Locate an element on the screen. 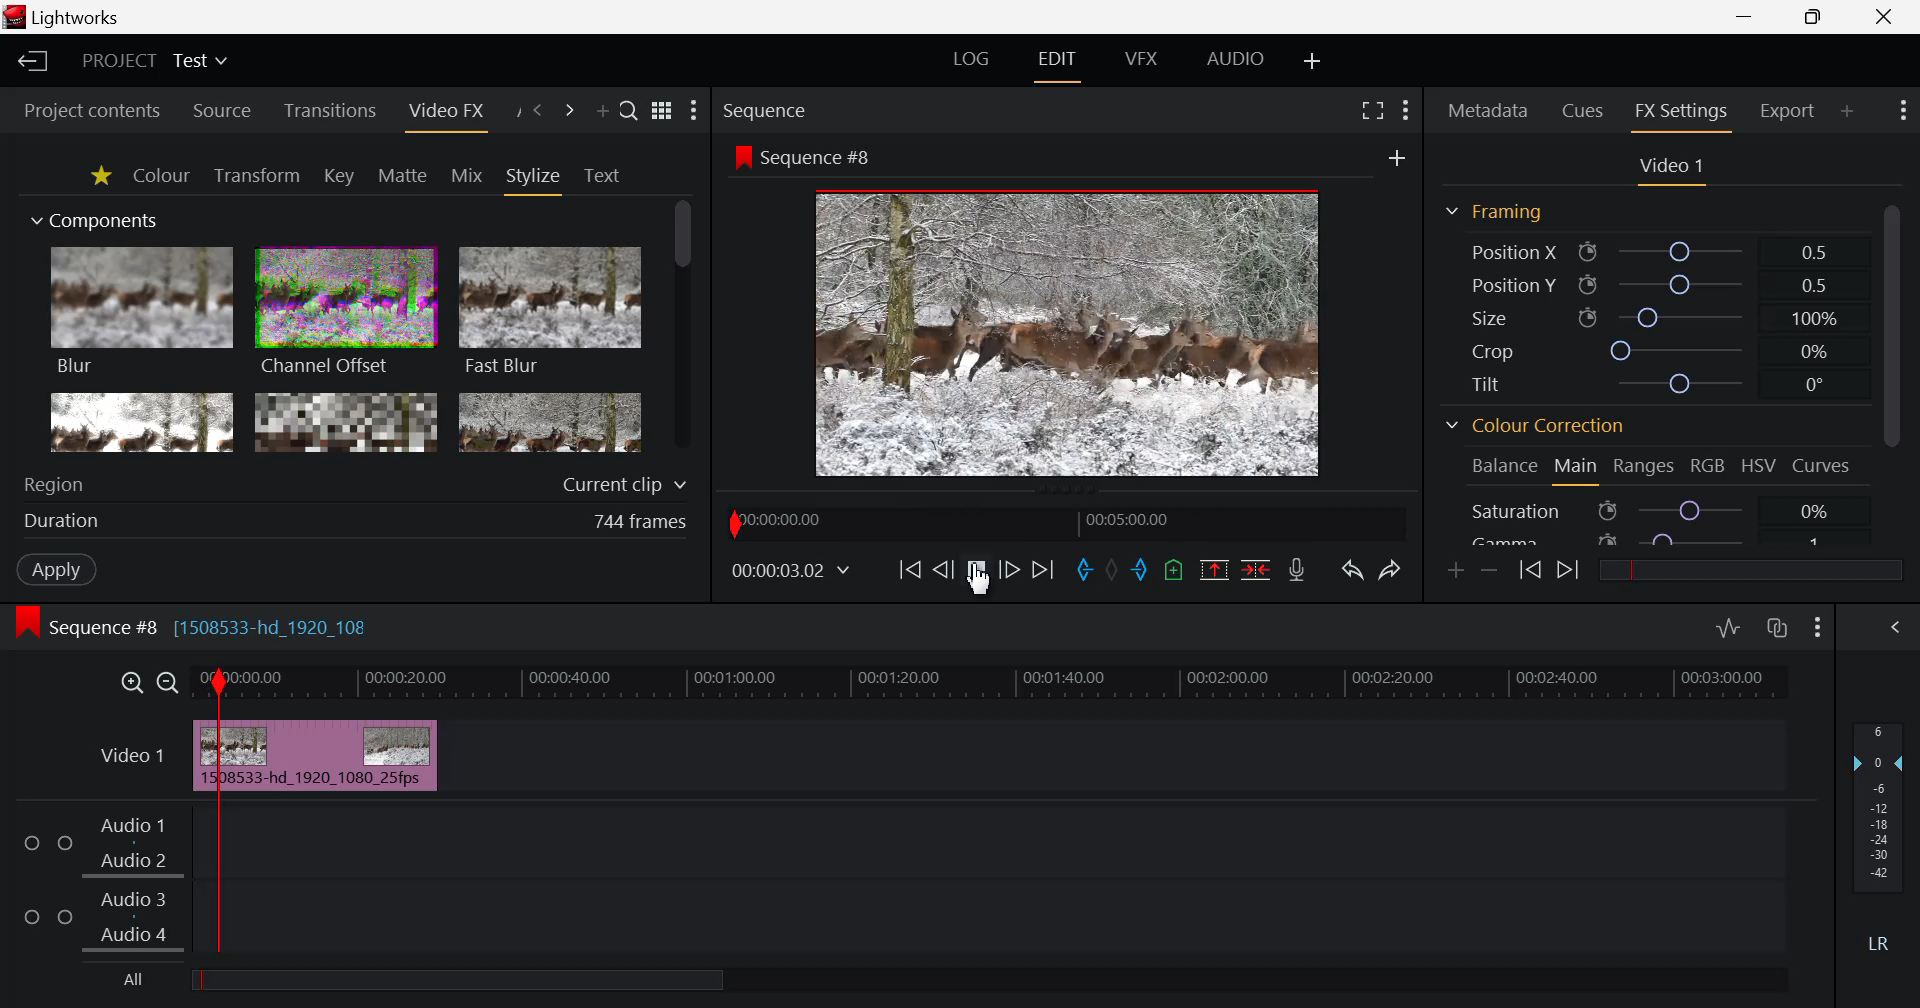 The height and width of the screenshot is (1008, 1920). Balance is located at coordinates (1502, 468).